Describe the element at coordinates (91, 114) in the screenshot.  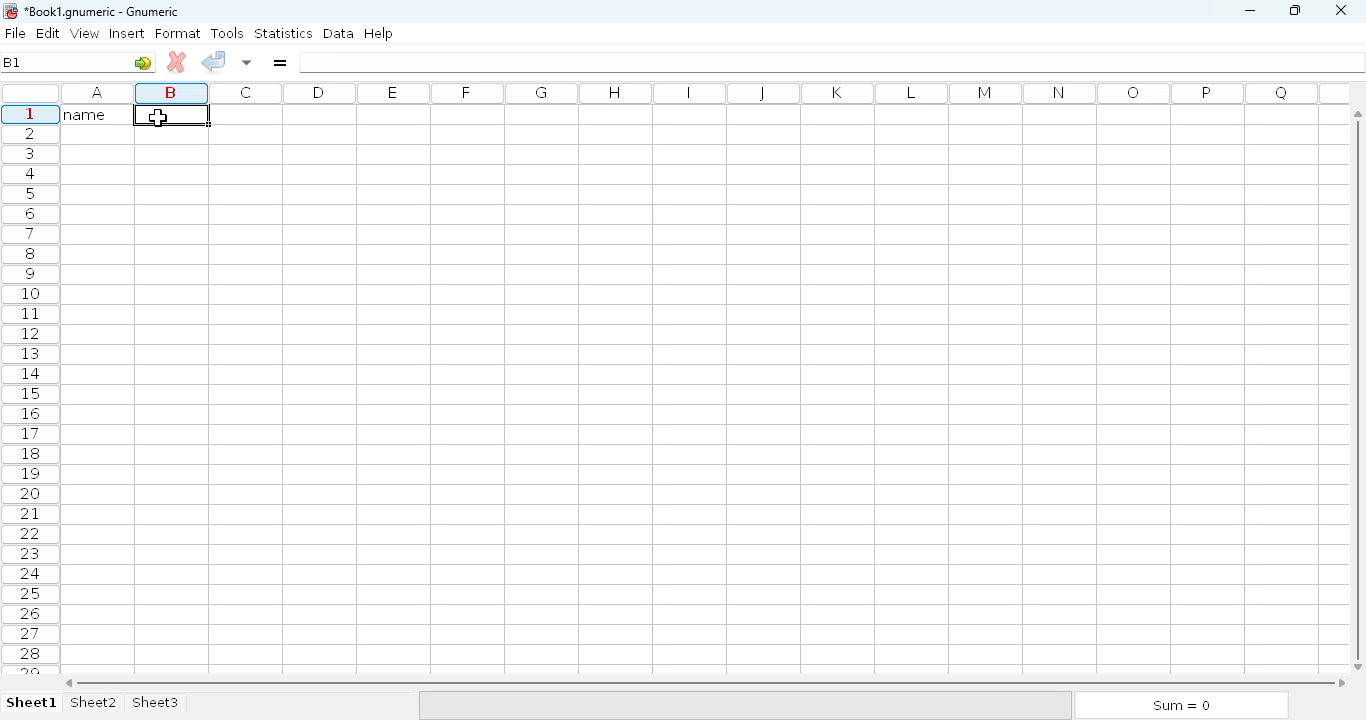
I see `name (heading)` at that location.